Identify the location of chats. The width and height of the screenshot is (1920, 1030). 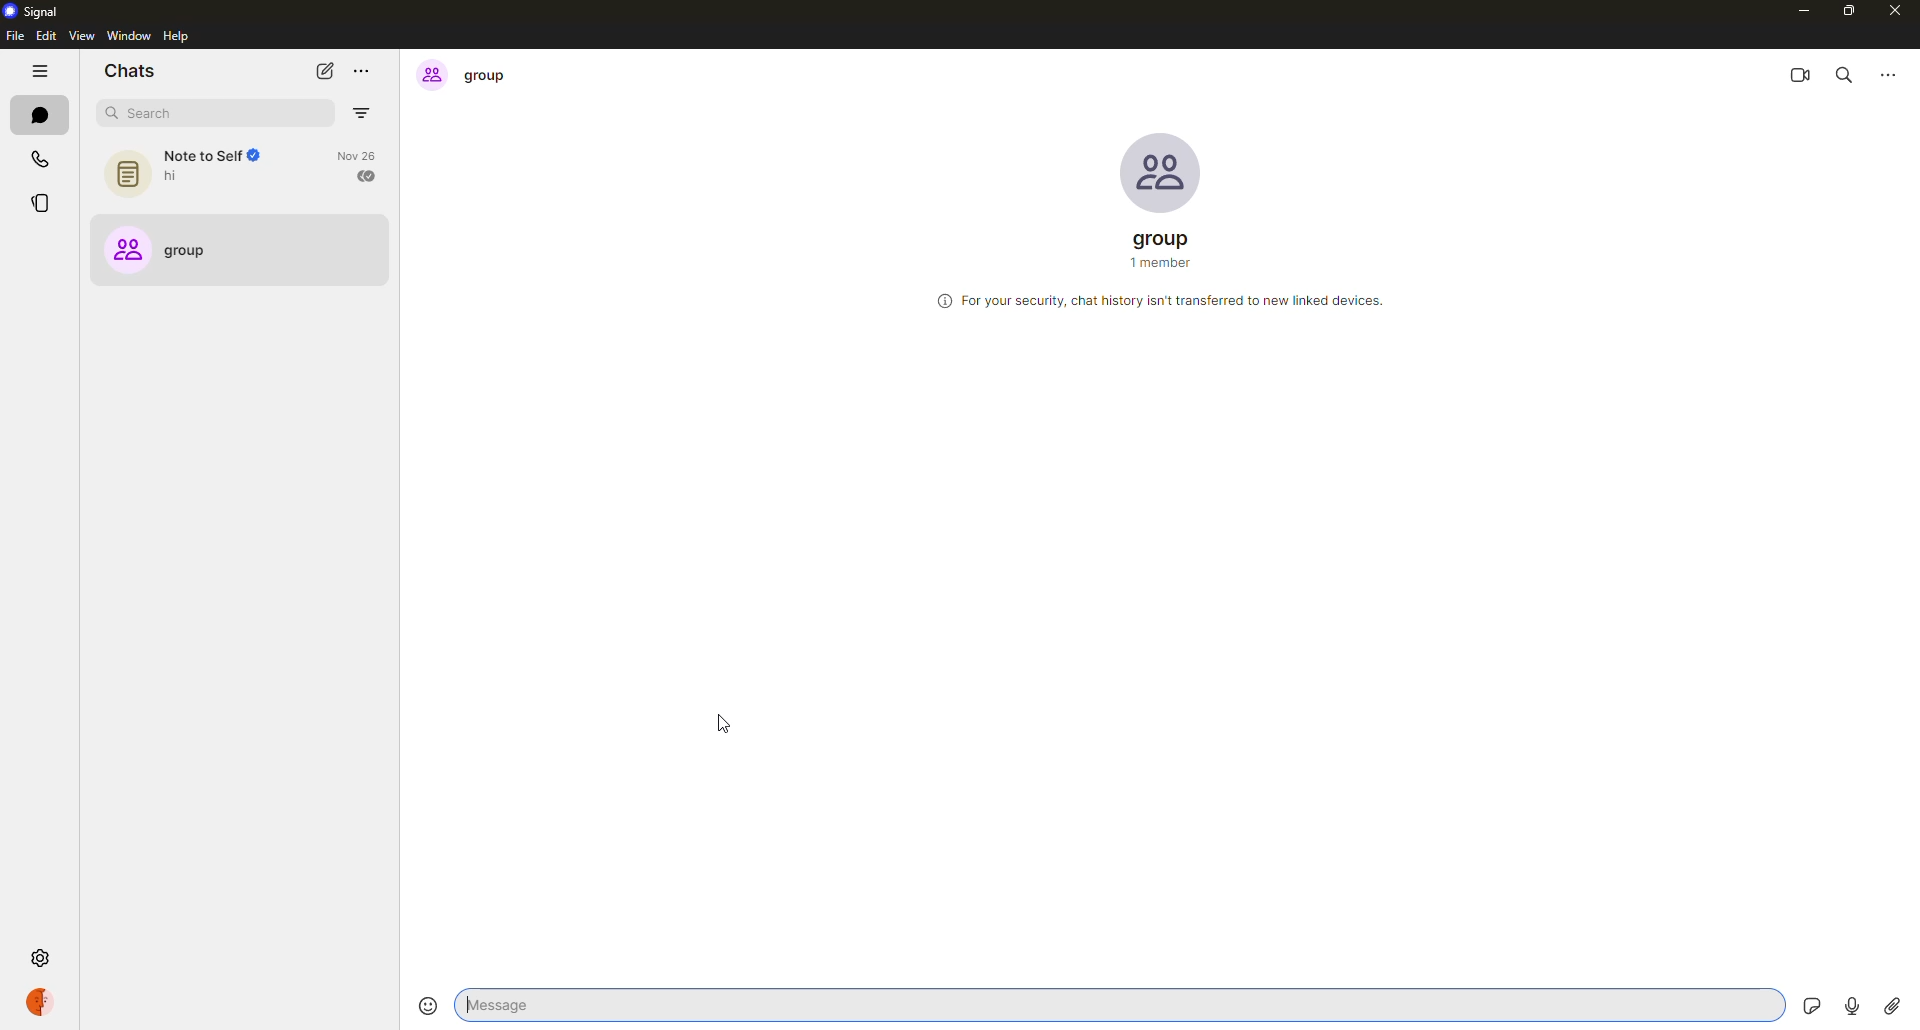
(130, 72).